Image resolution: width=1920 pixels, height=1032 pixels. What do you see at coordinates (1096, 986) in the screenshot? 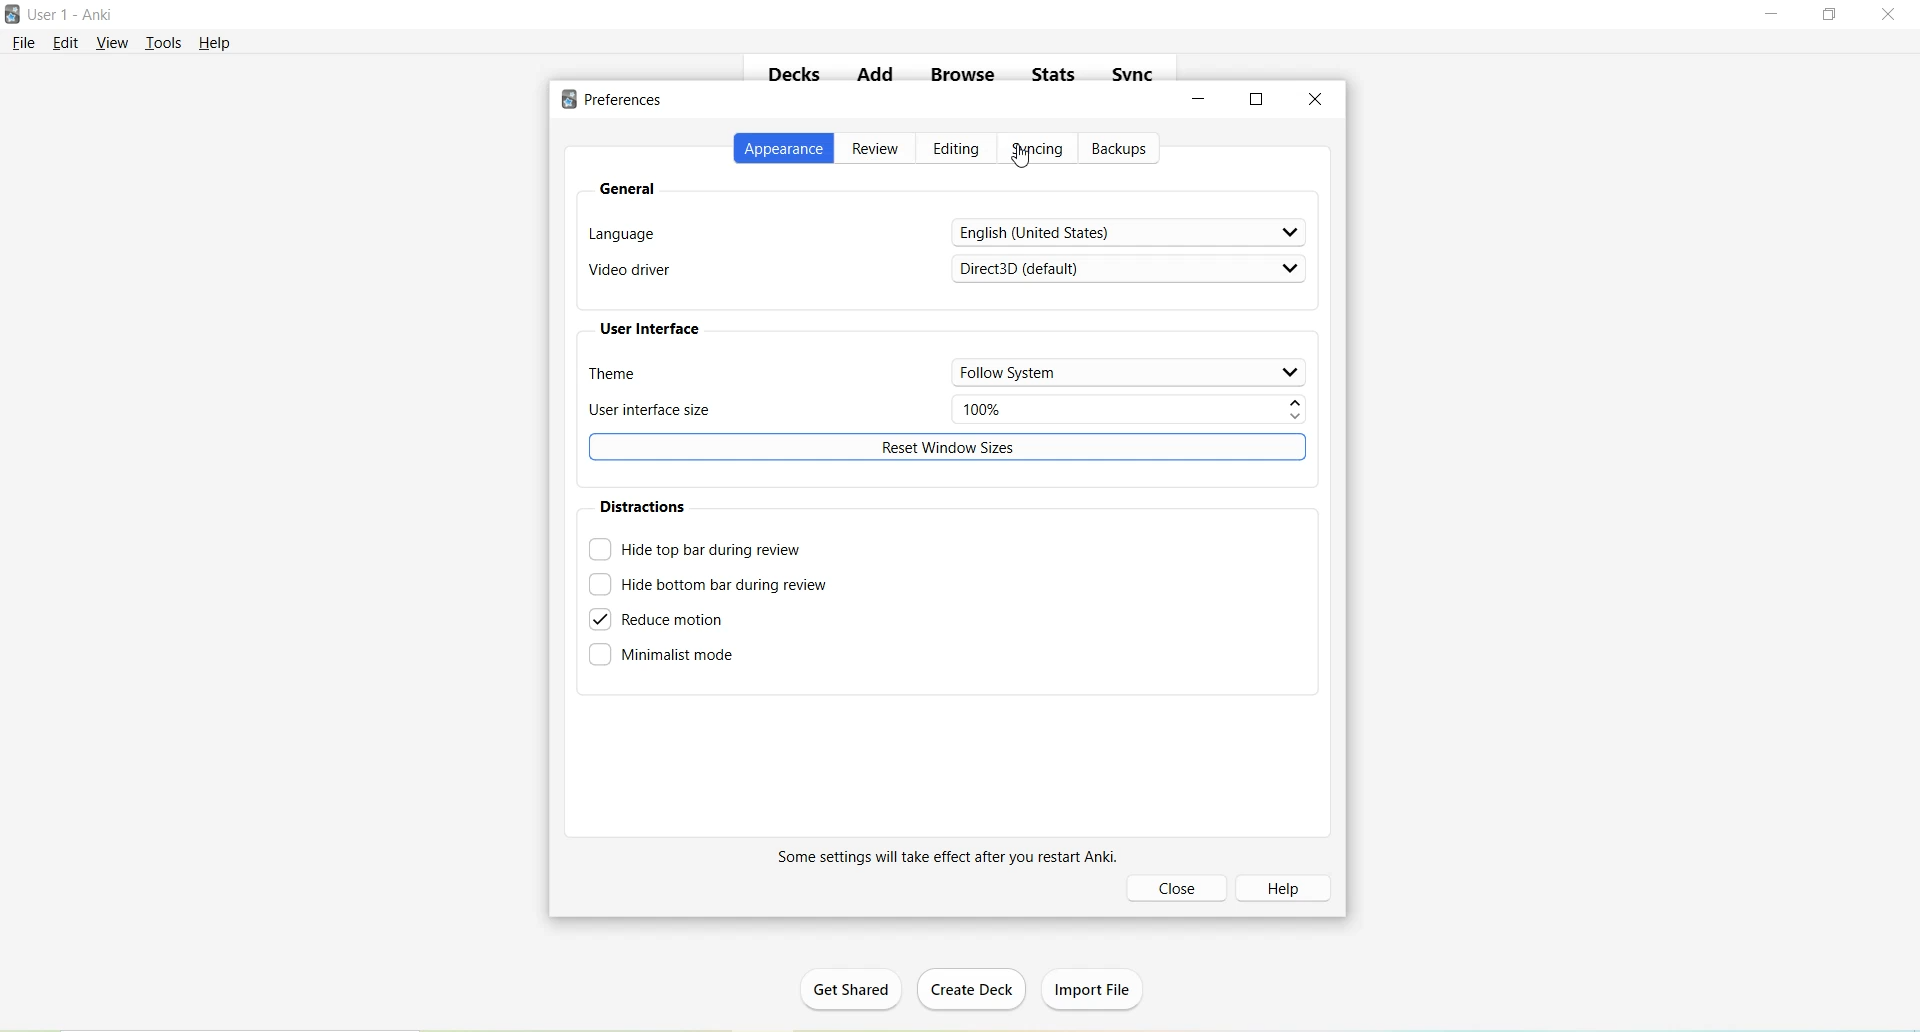
I see `Import file` at bounding box center [1096, 986].